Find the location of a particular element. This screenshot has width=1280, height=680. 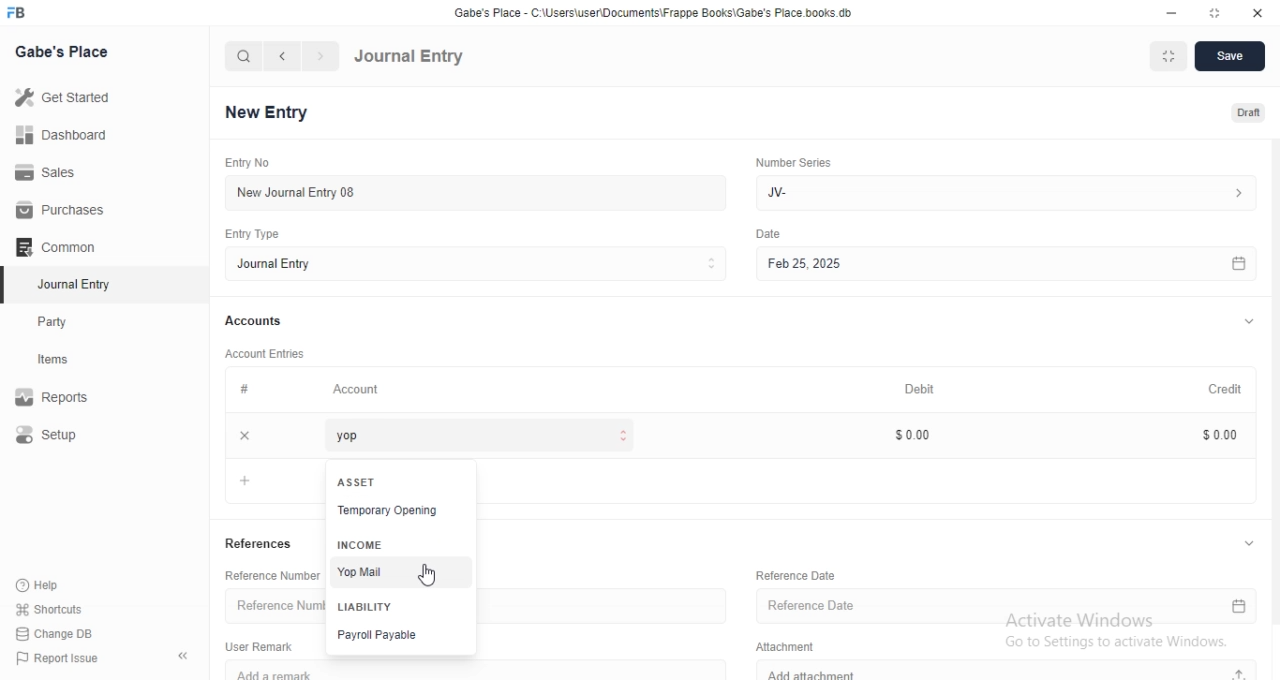

New Entry is located at coordinates (266, 111).